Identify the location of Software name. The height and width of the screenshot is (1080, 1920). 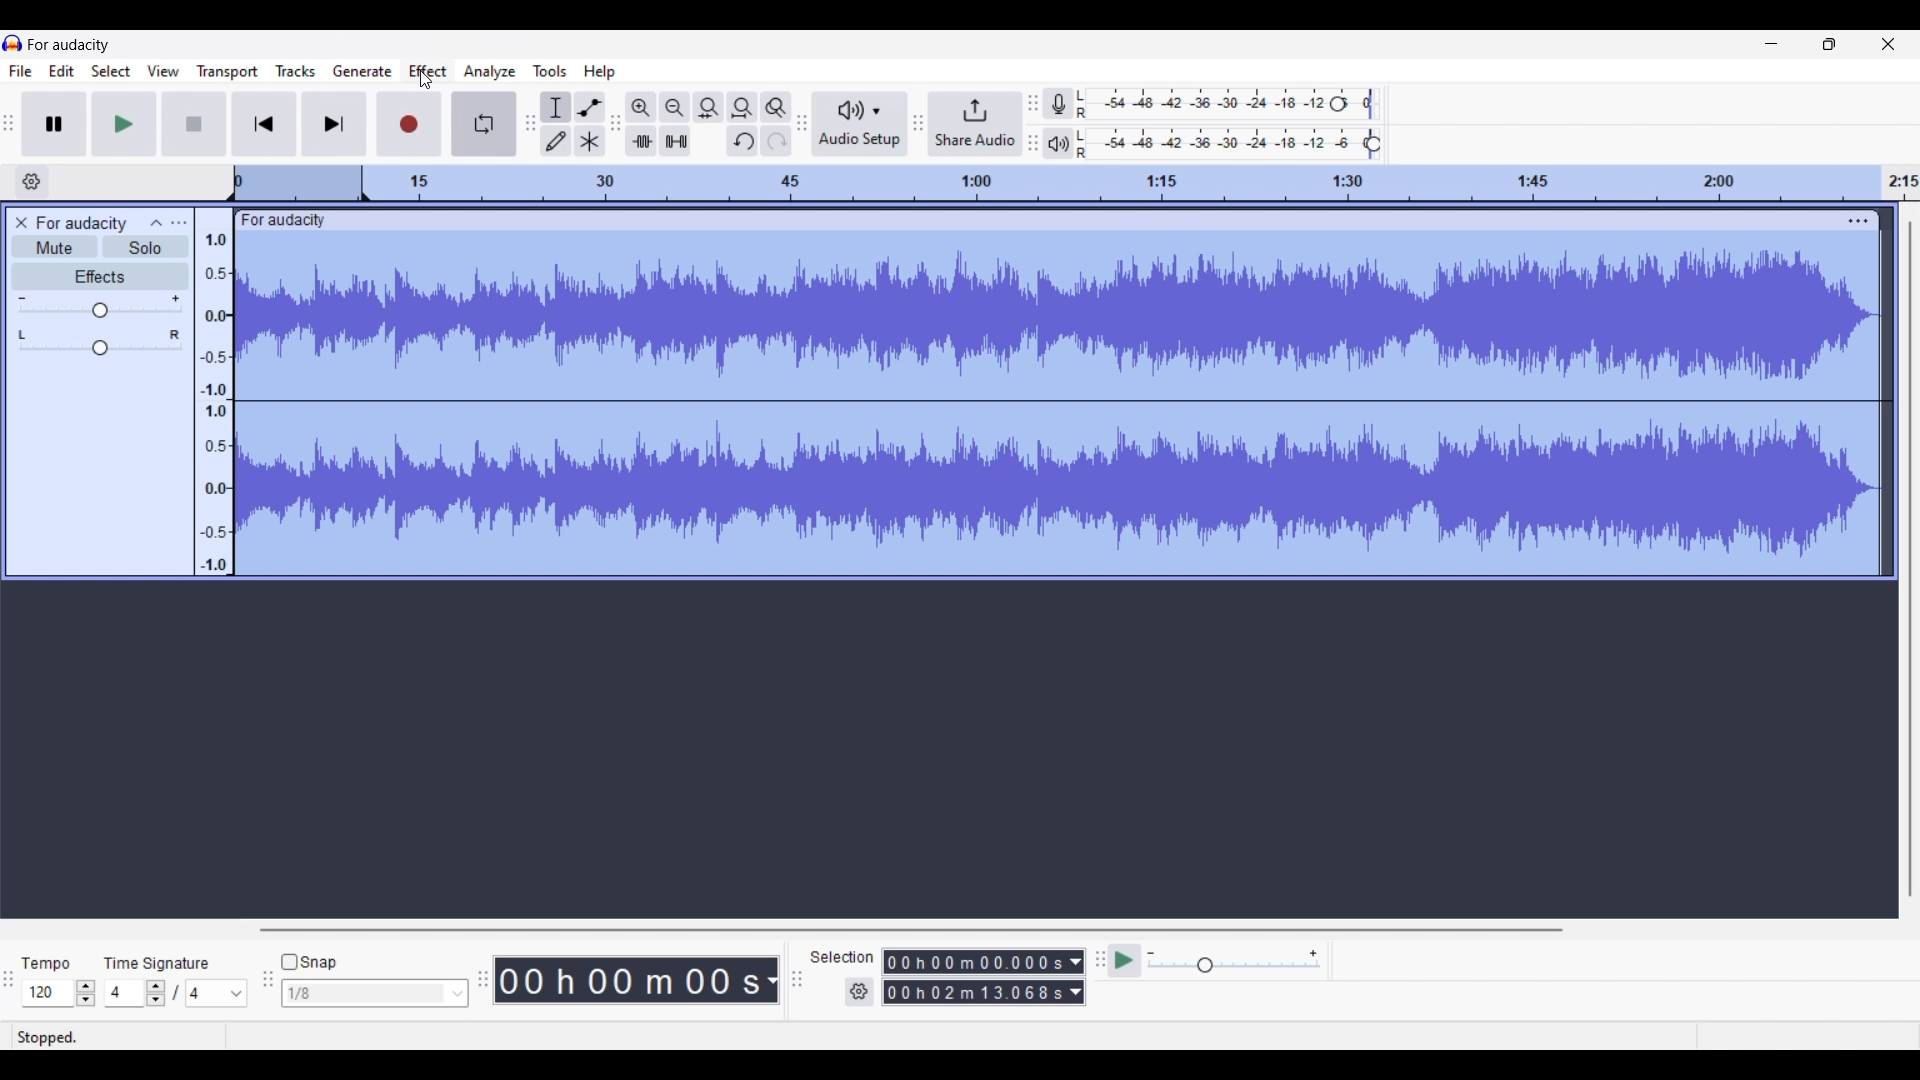
(70, 44).